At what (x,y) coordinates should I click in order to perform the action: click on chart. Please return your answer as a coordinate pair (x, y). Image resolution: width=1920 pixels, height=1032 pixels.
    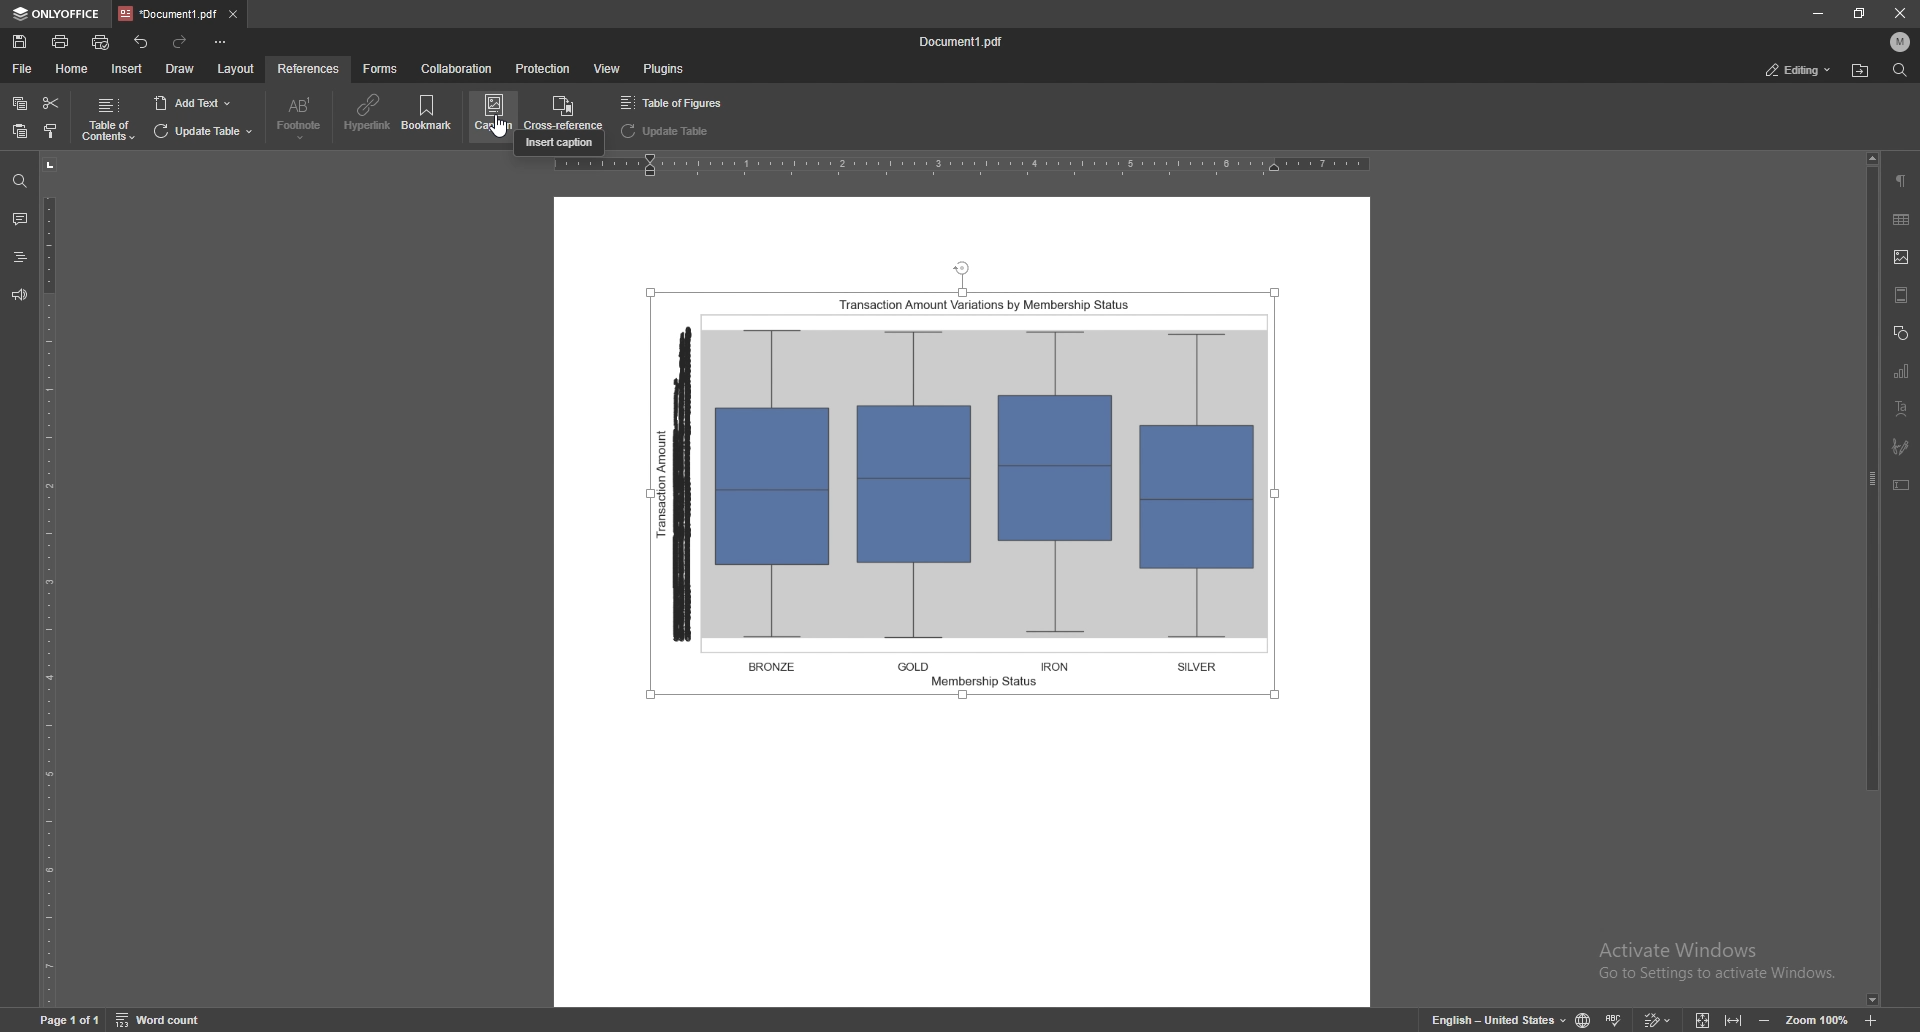
    Looking at the image, I should click on (1903, 370).